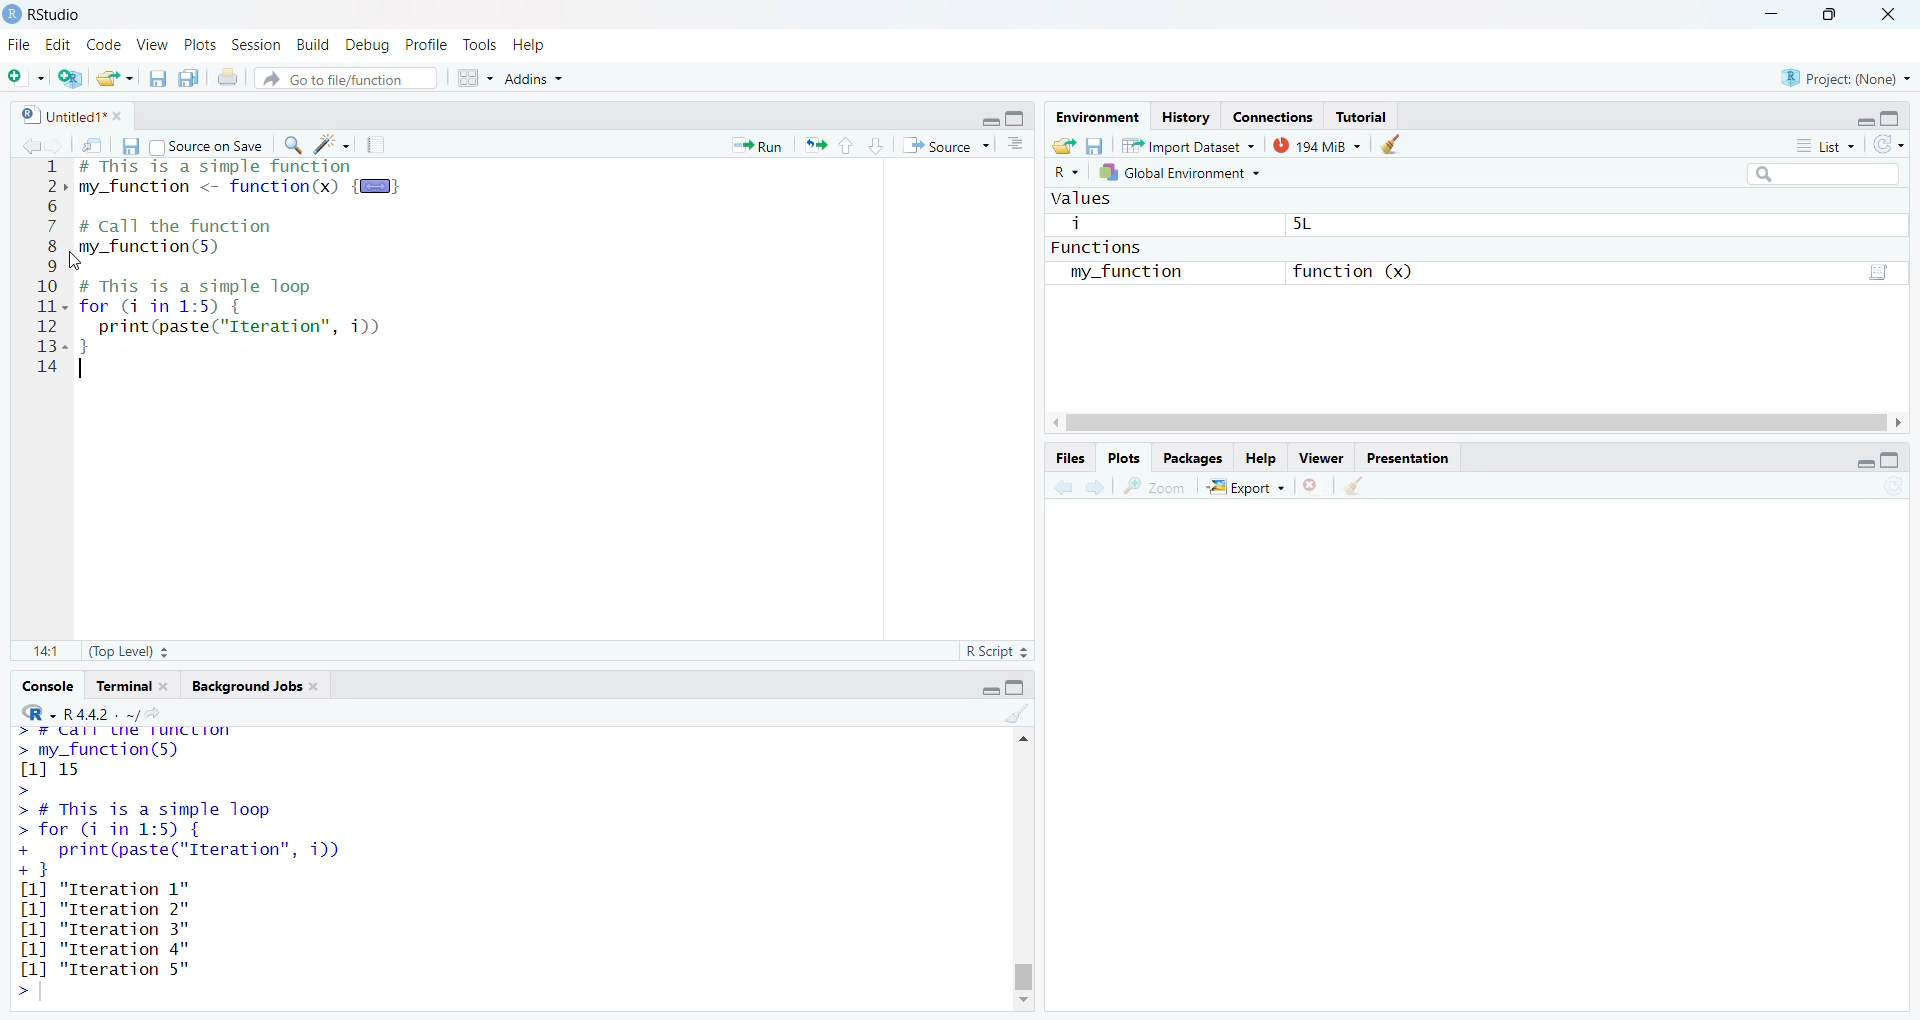  I want to click on 5L, so click(1316, 226).